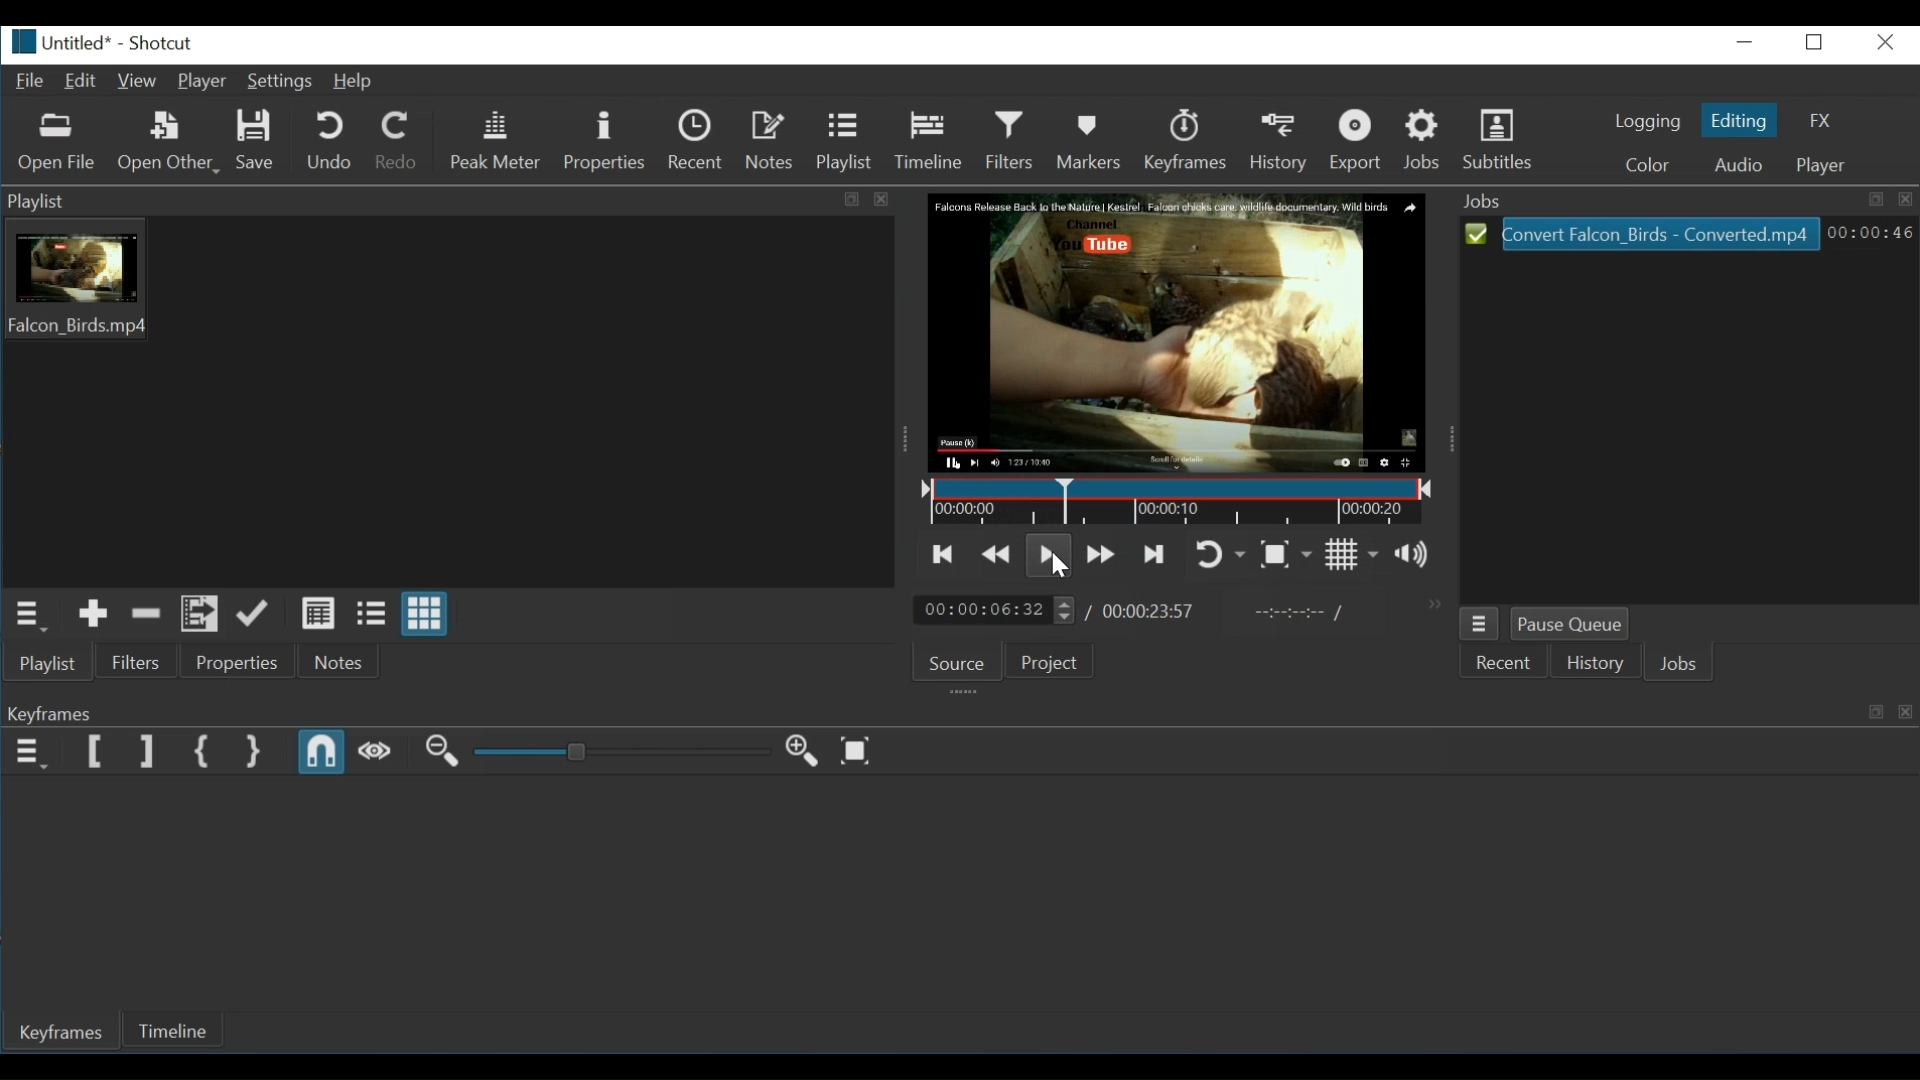 The image size is (1920, 1080). Describe the element at coordinates (163, 43) in the screenshot. I see `Shotcut` at that location.